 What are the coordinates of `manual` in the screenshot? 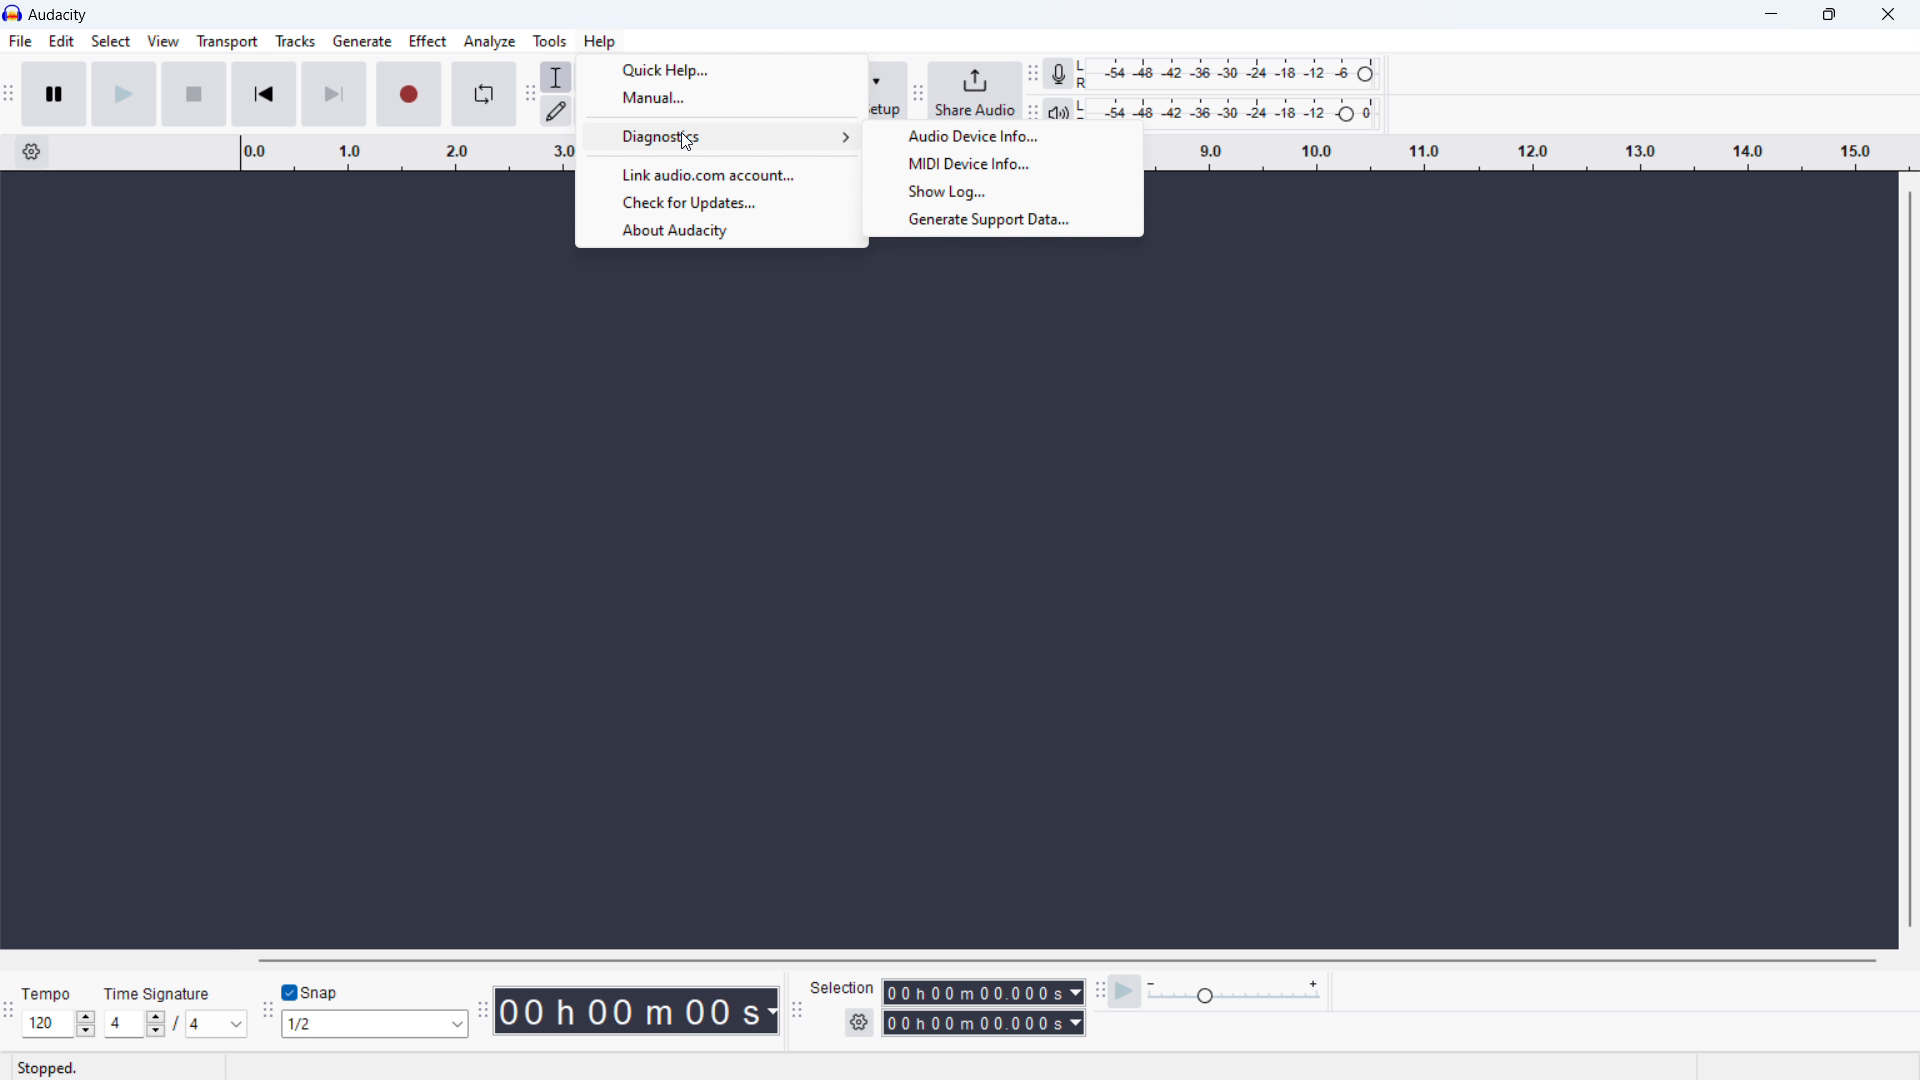 It's located at (721, 98).